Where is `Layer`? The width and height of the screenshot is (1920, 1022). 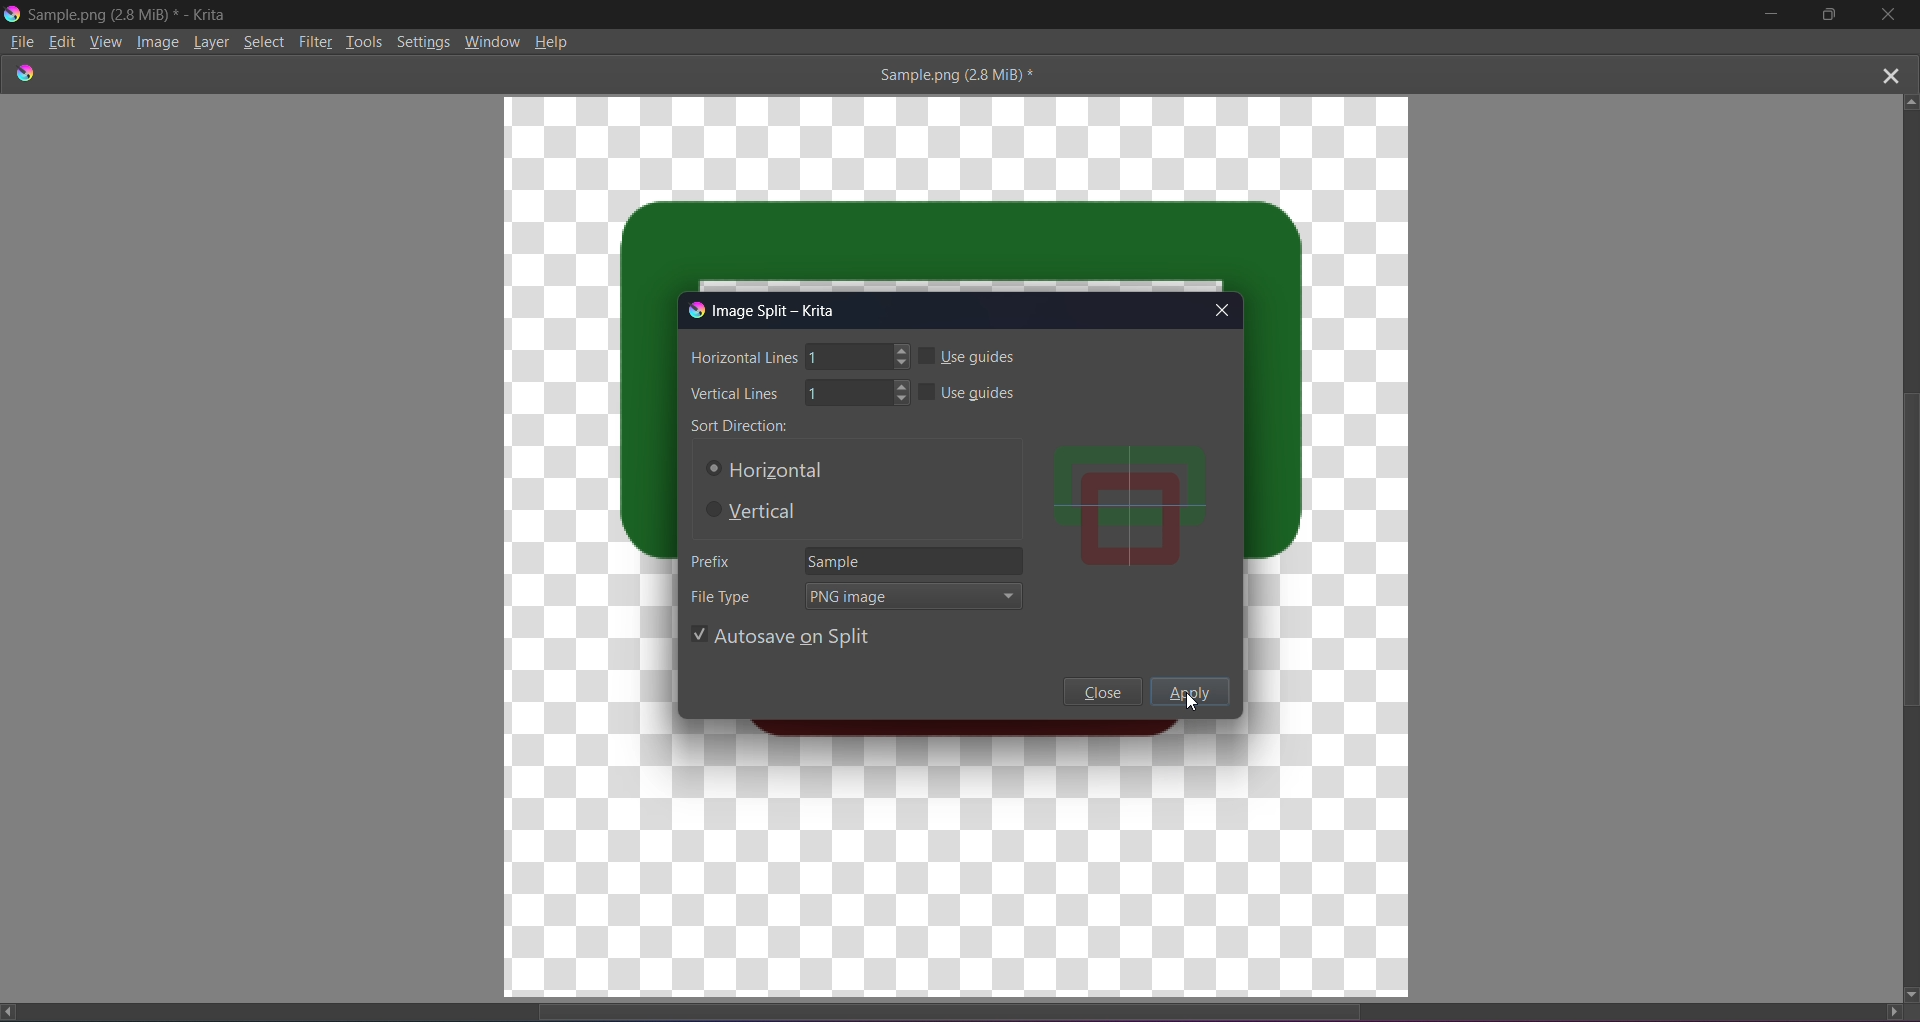
Layer is located at coordinates (215, 41).